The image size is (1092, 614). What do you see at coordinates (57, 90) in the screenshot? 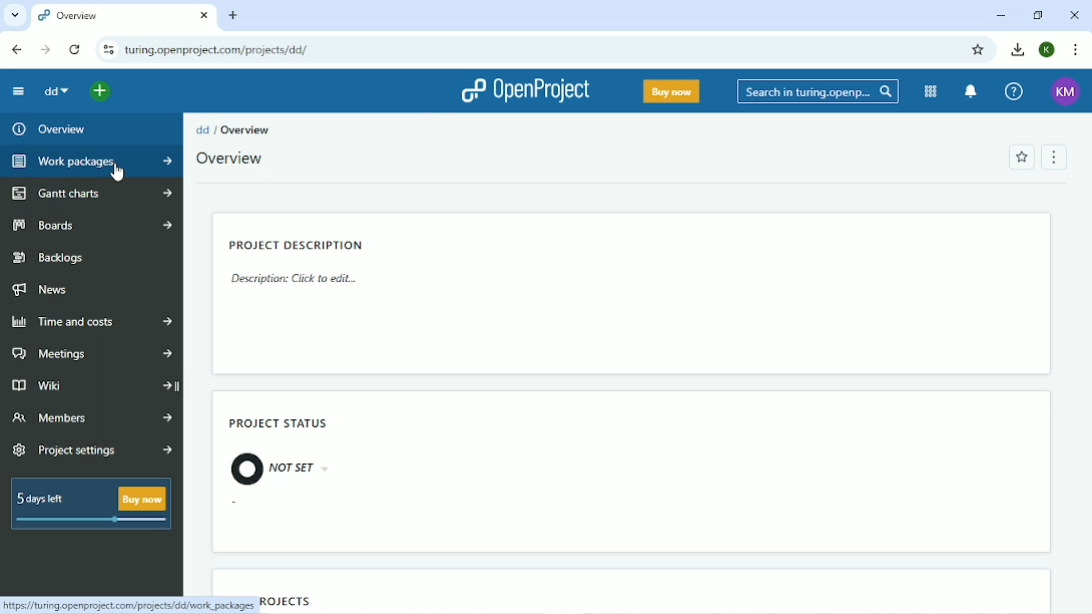
I see `dd` at bounding box center [57, 90].